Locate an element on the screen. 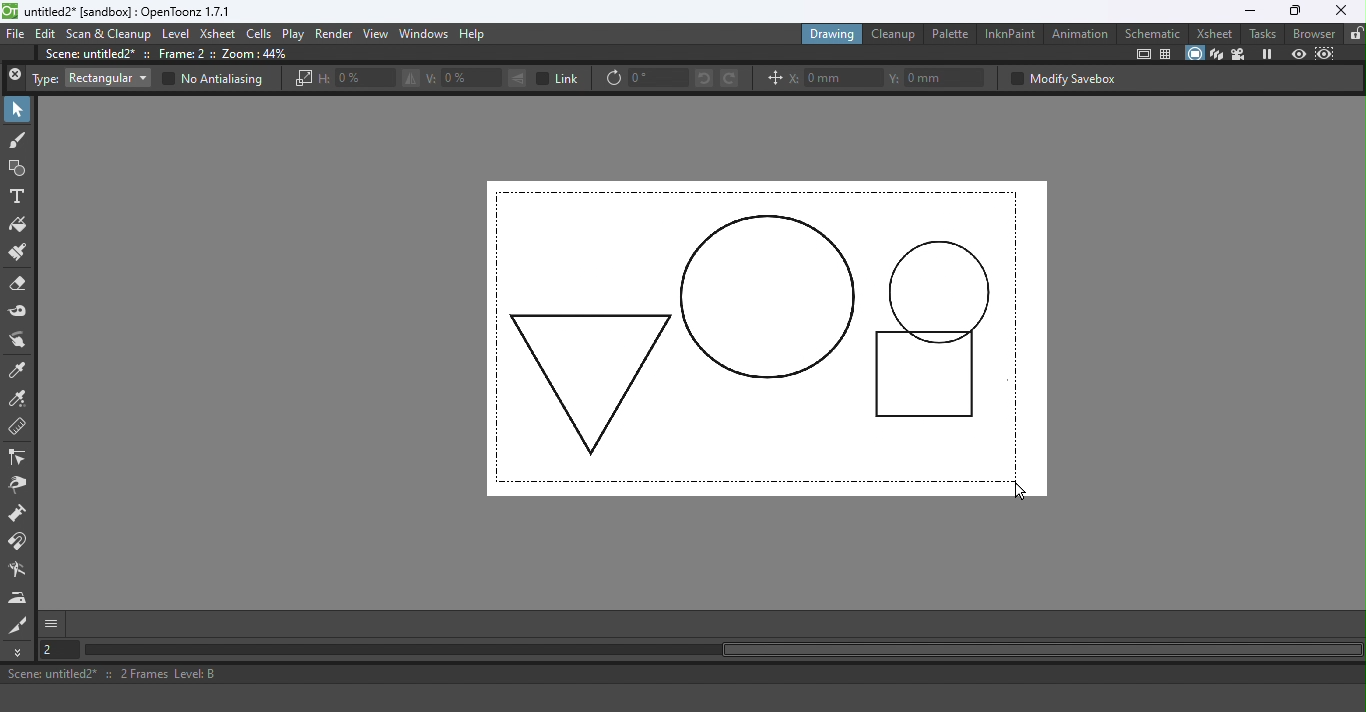  Flip selection vertically is located at coordinates (518, 78).